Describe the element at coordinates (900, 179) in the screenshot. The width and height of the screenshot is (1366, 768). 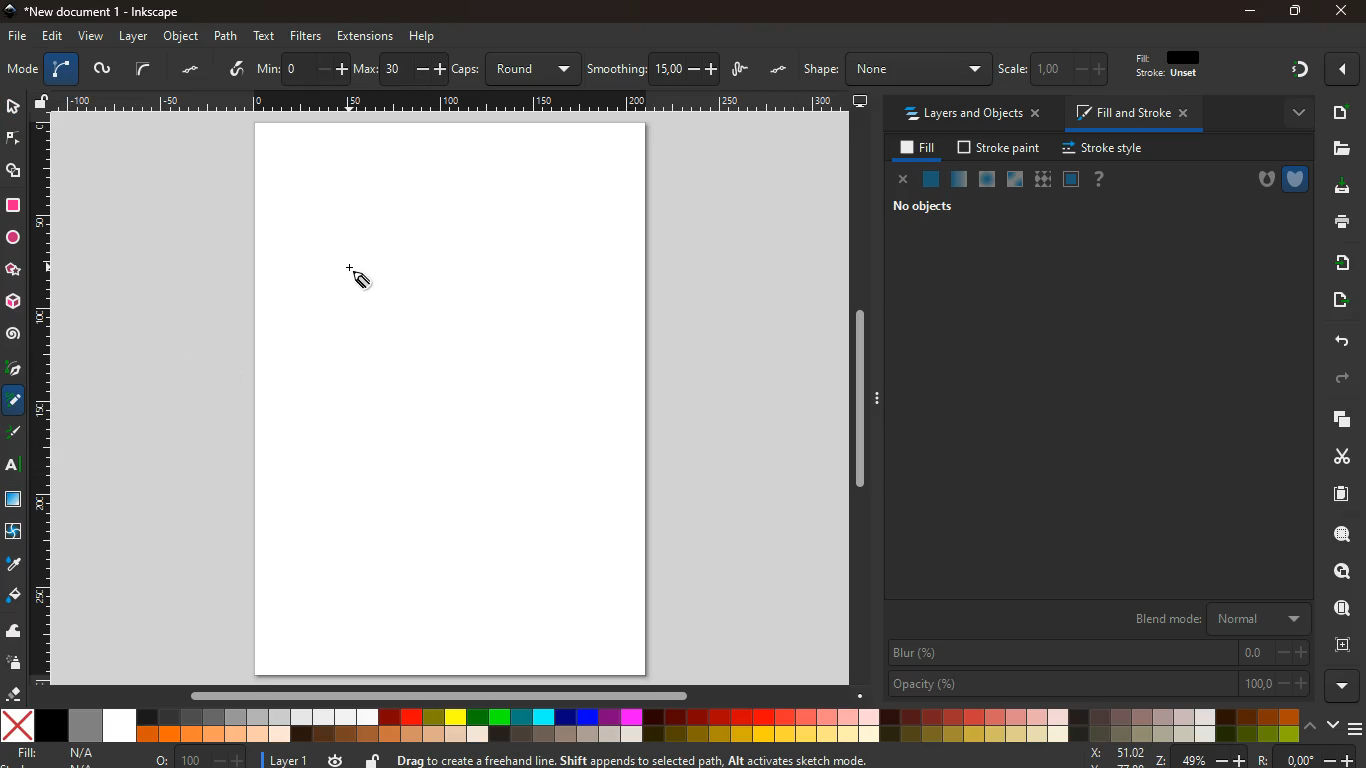
I see `close` at that location.